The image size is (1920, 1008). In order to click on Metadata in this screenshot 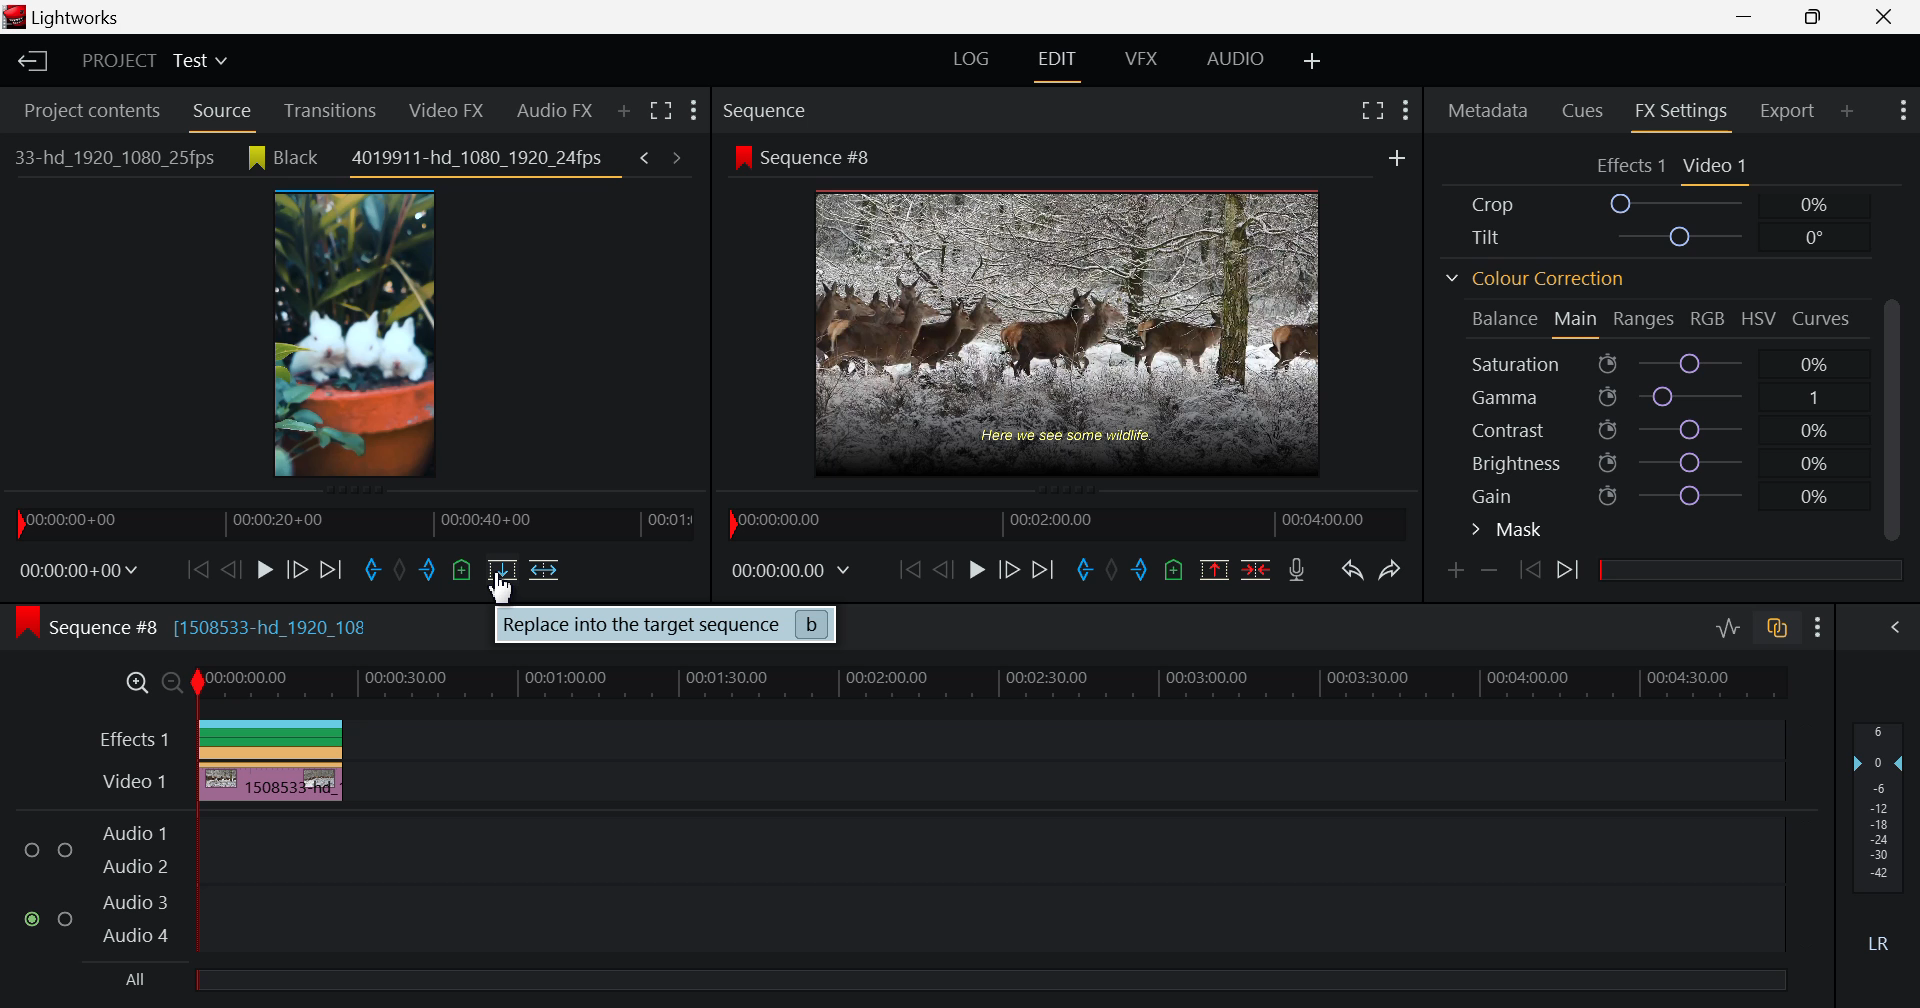, I will do `click(1487, 109)`.